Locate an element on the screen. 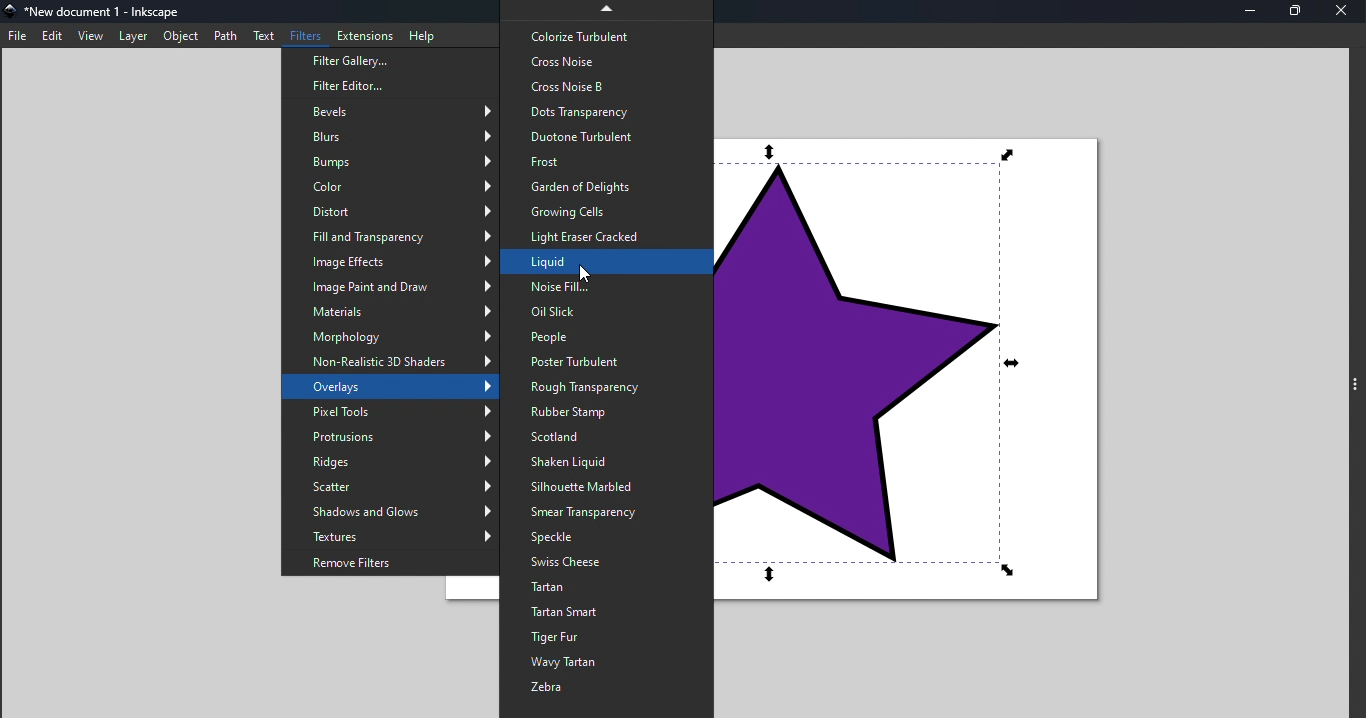 This screenshot has width=1366, height=718. Extensions is located at coordinates (360, 34).